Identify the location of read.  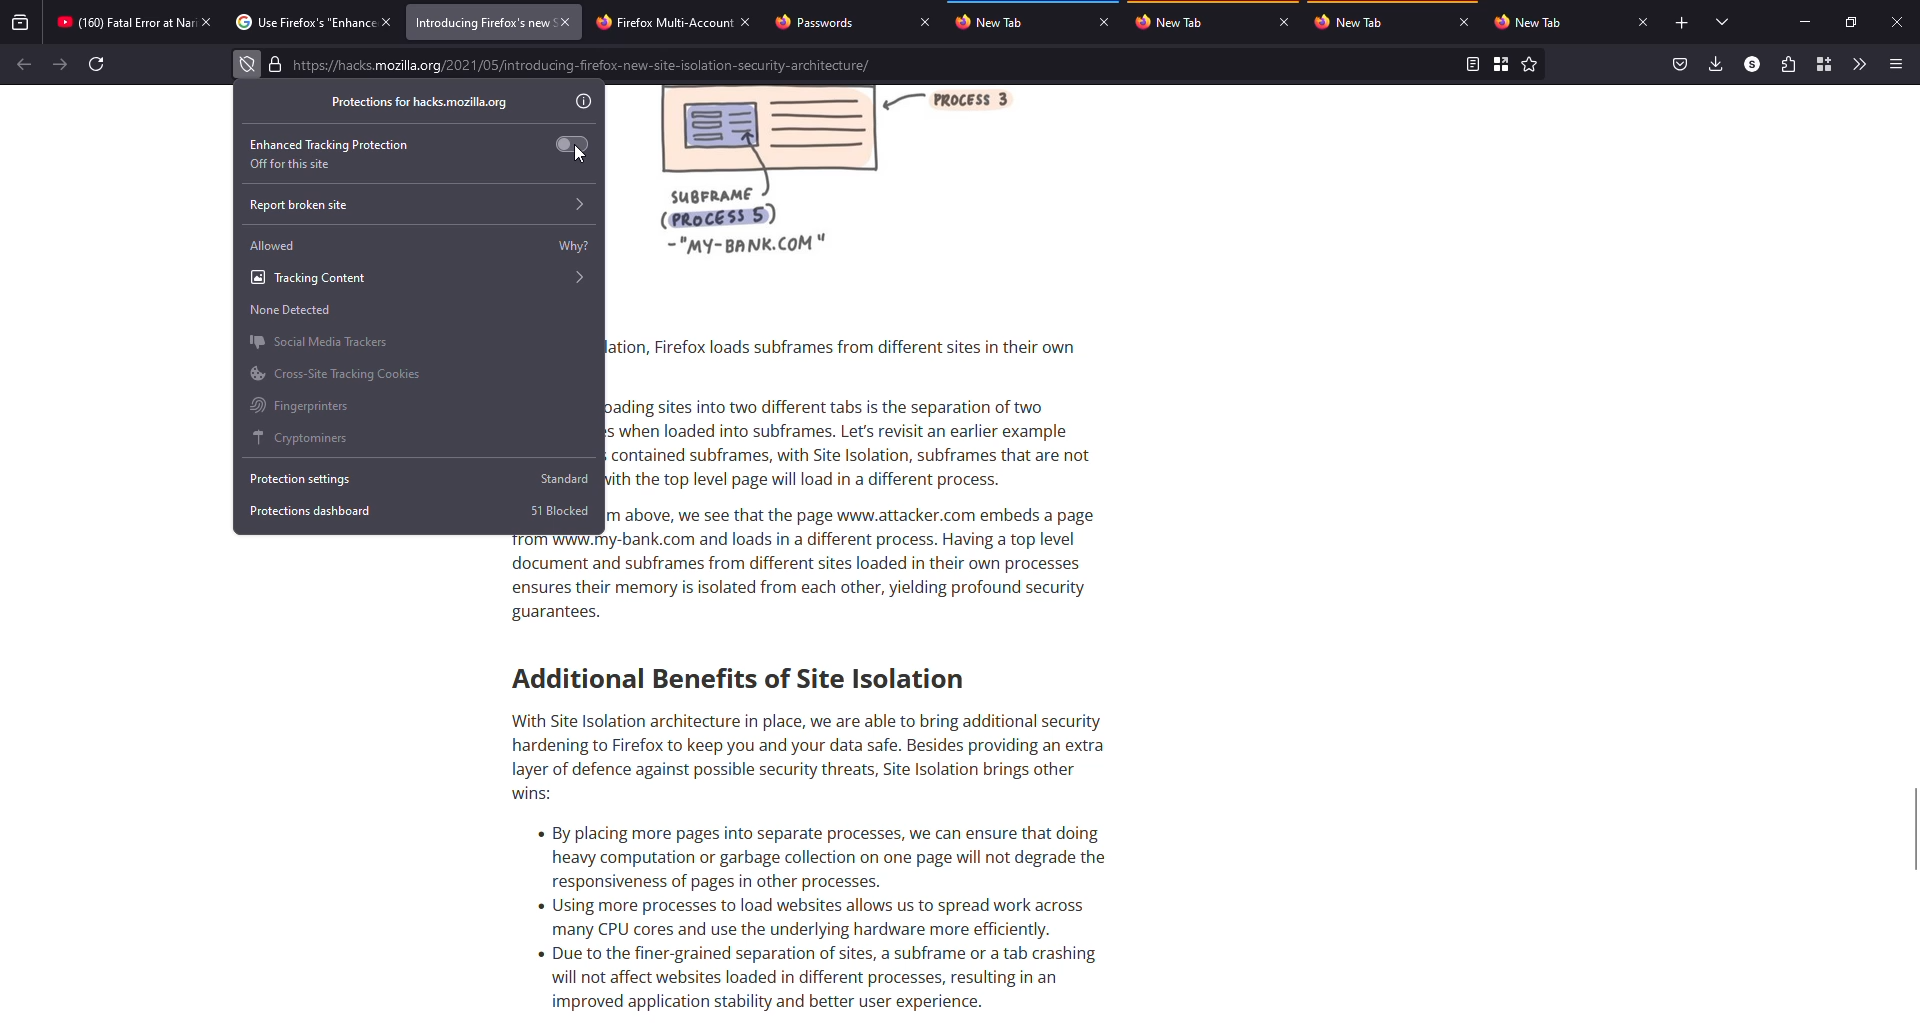
(1471, 64).